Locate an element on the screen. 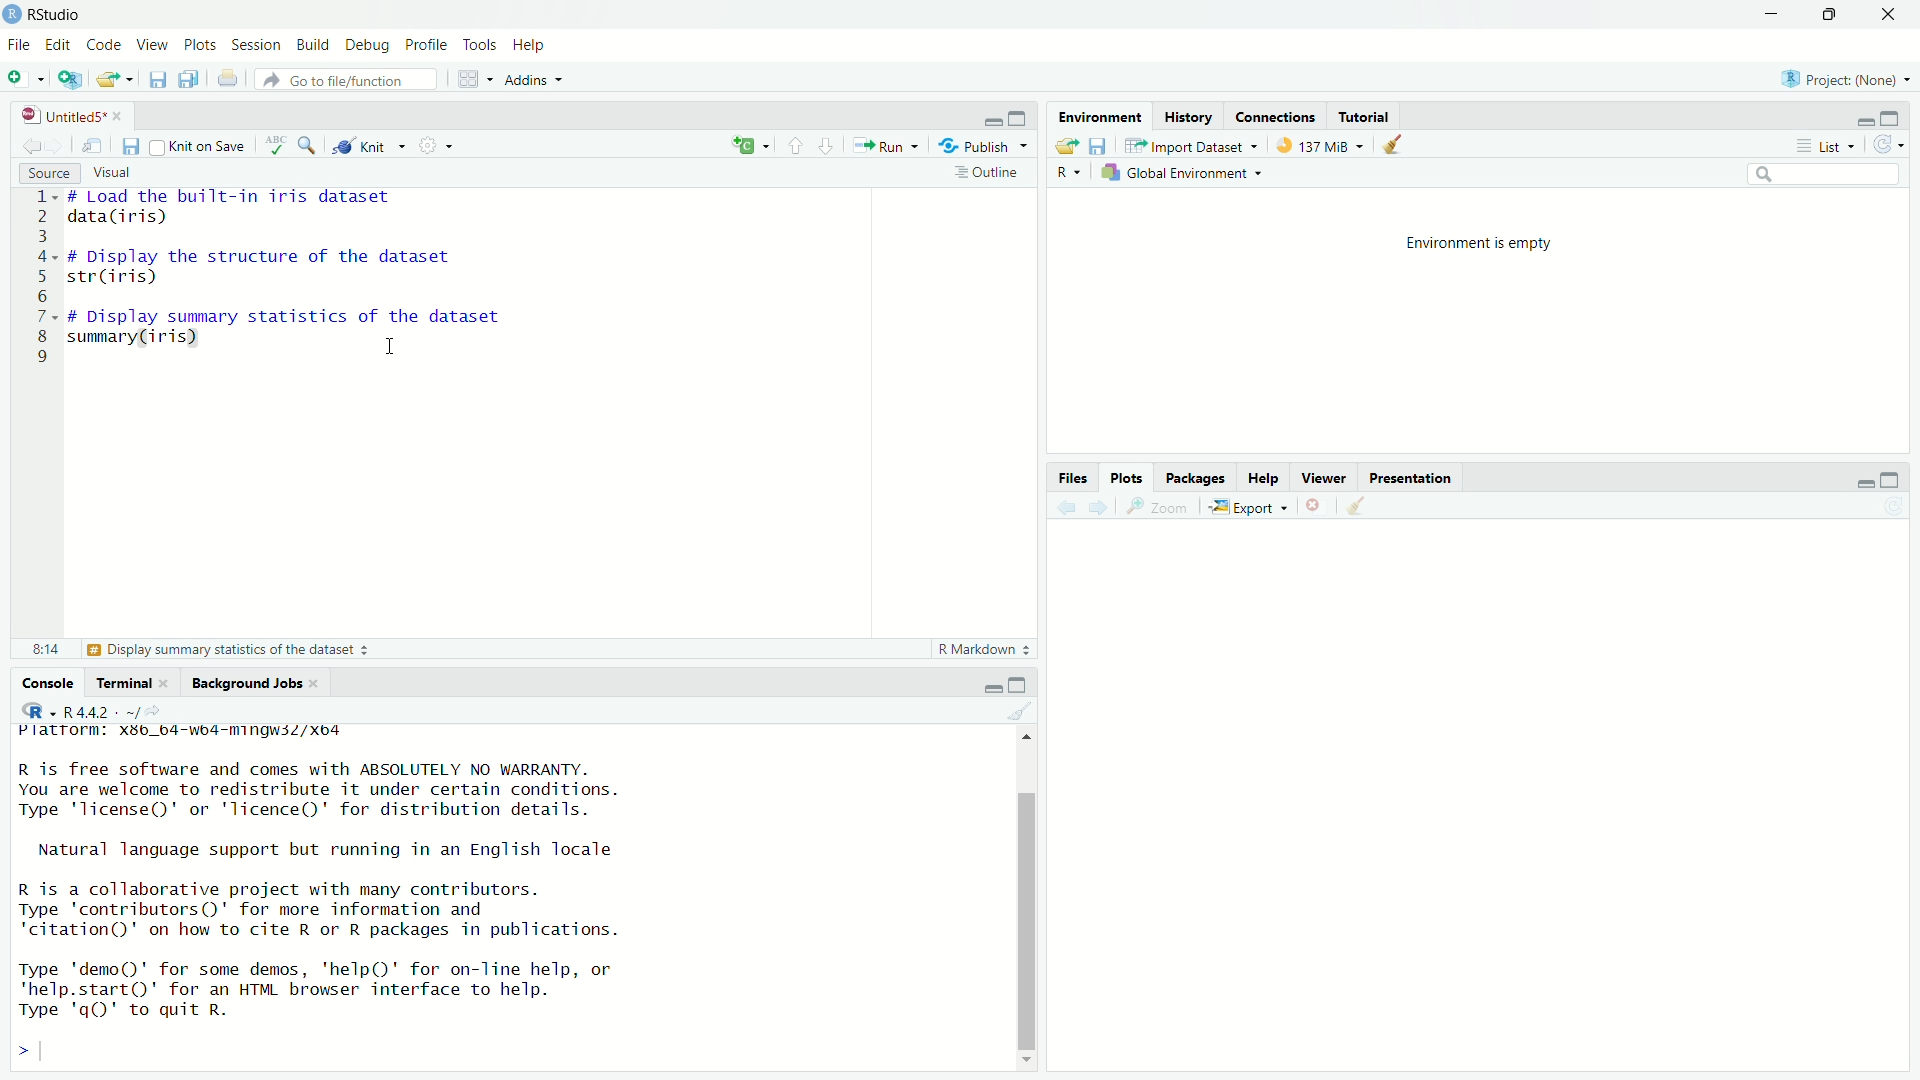  Run current line is located at coordinates (883, 143).